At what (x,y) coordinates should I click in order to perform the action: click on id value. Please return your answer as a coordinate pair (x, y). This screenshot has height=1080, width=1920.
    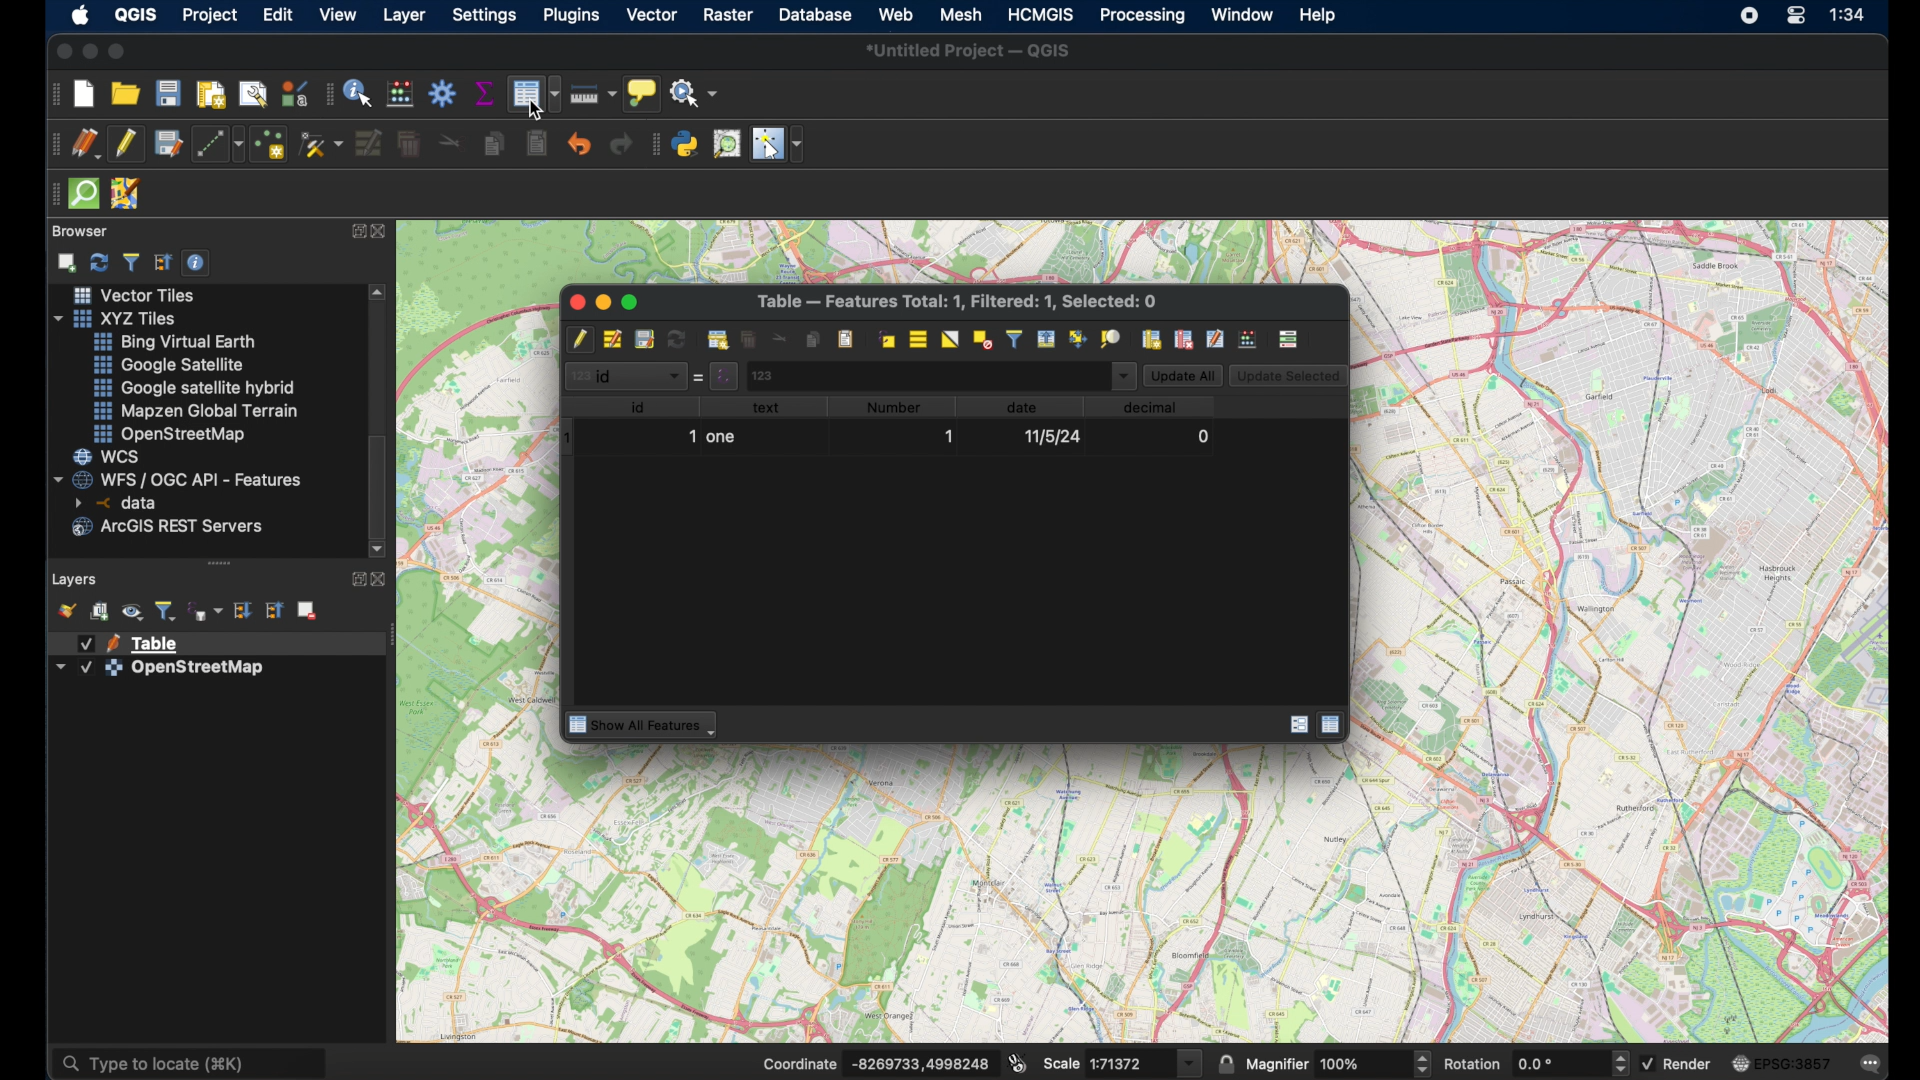
    Looking at the image, I should click on (727, 378).